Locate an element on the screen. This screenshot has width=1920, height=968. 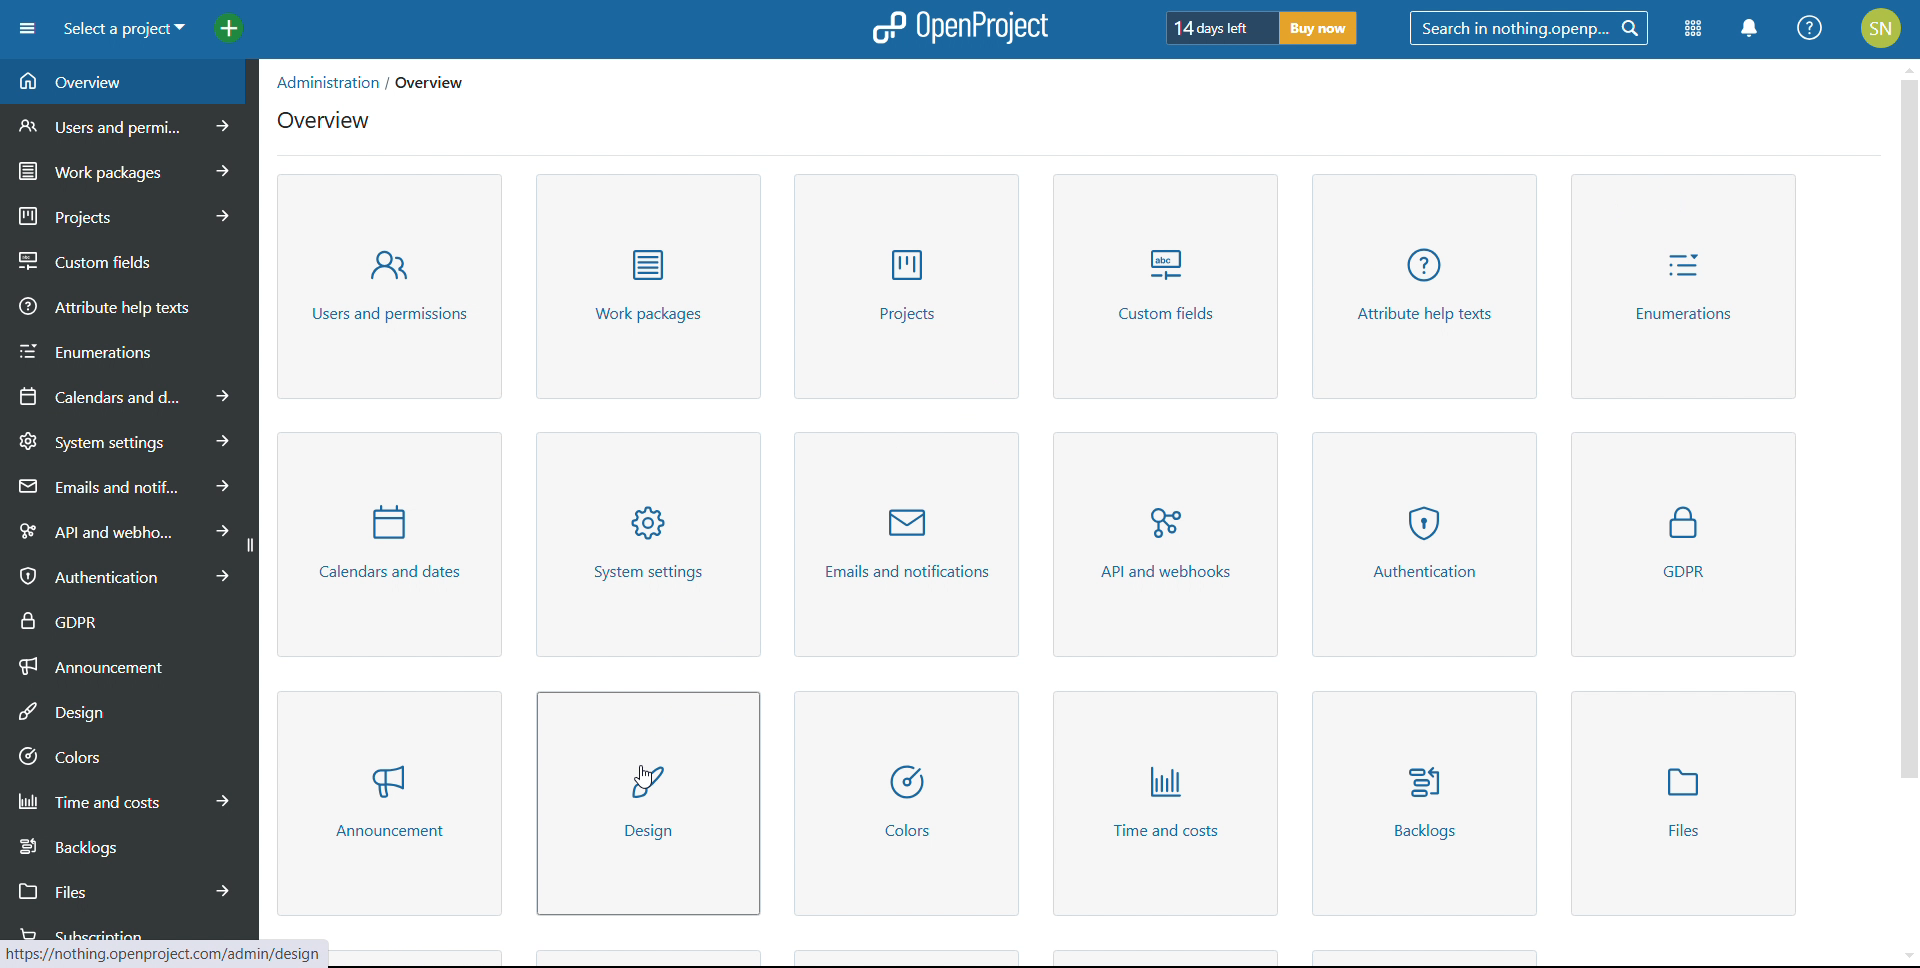
projects is located at coordinates (129, 213).